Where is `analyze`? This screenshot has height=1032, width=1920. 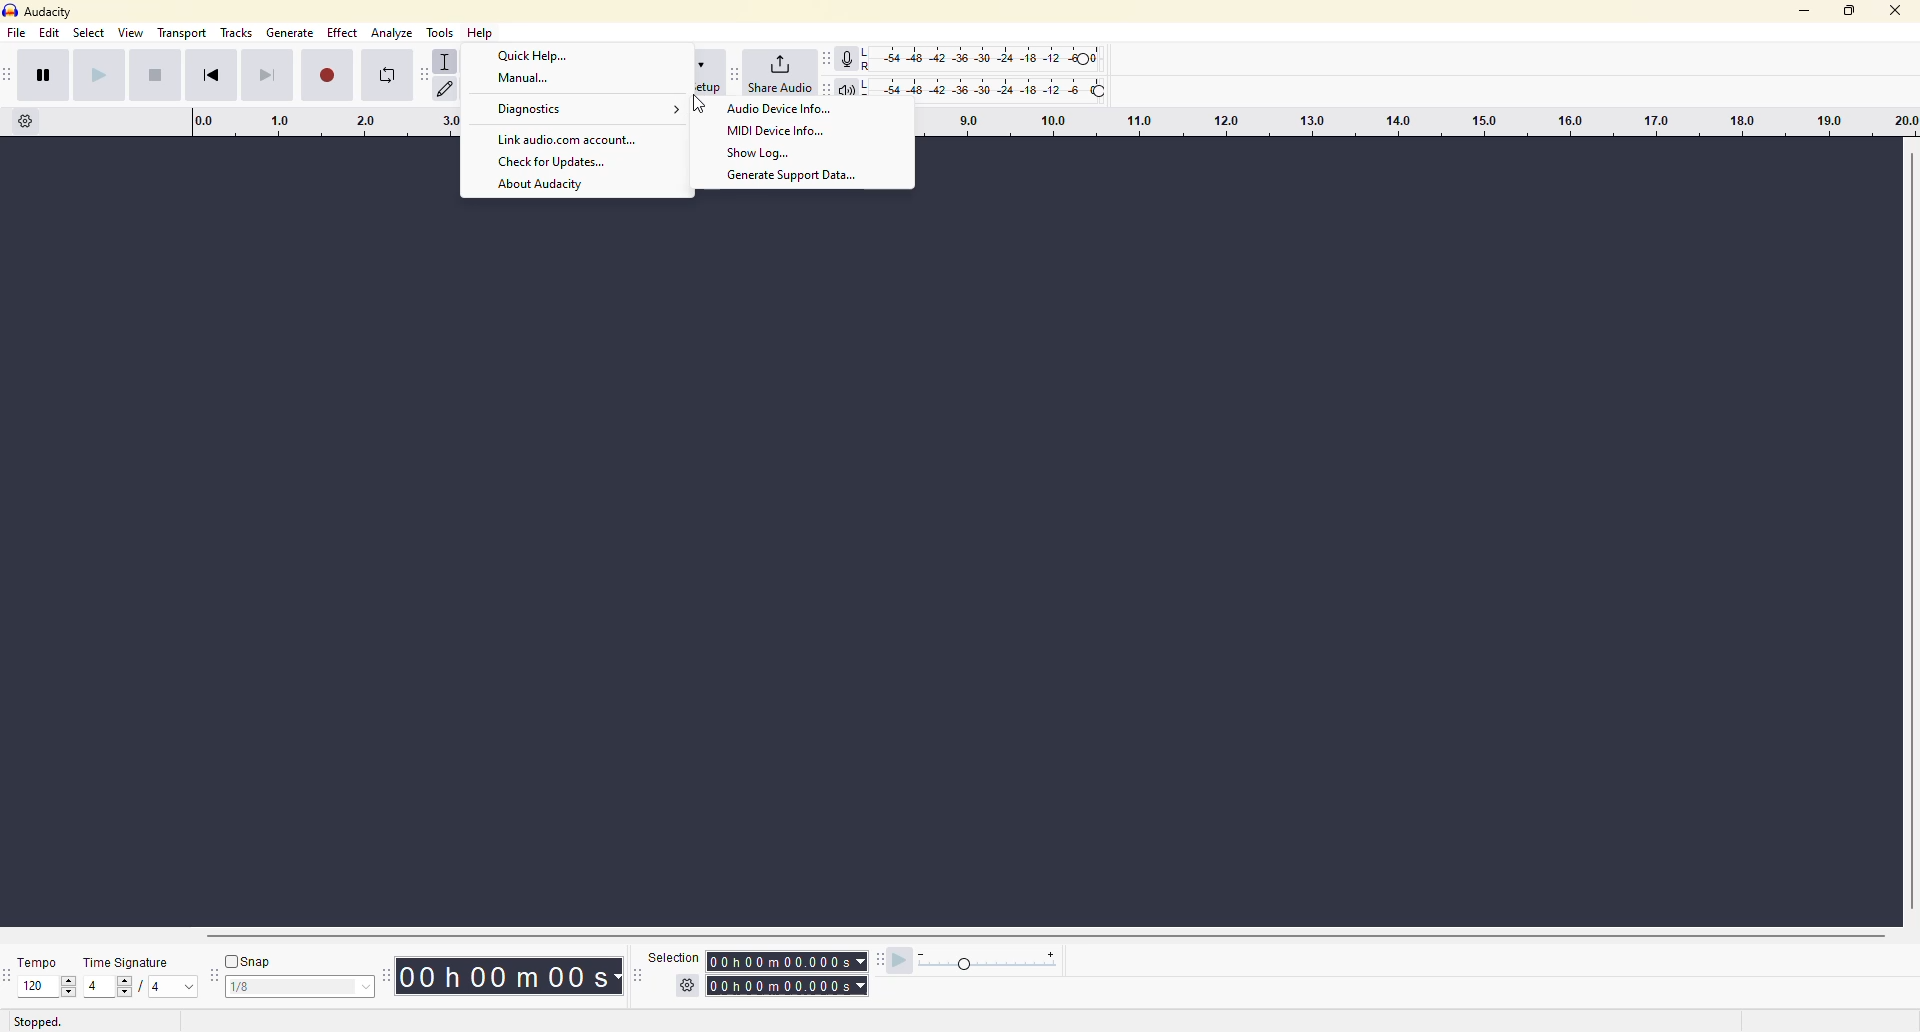 analyze is located at coordinates (391, 33).